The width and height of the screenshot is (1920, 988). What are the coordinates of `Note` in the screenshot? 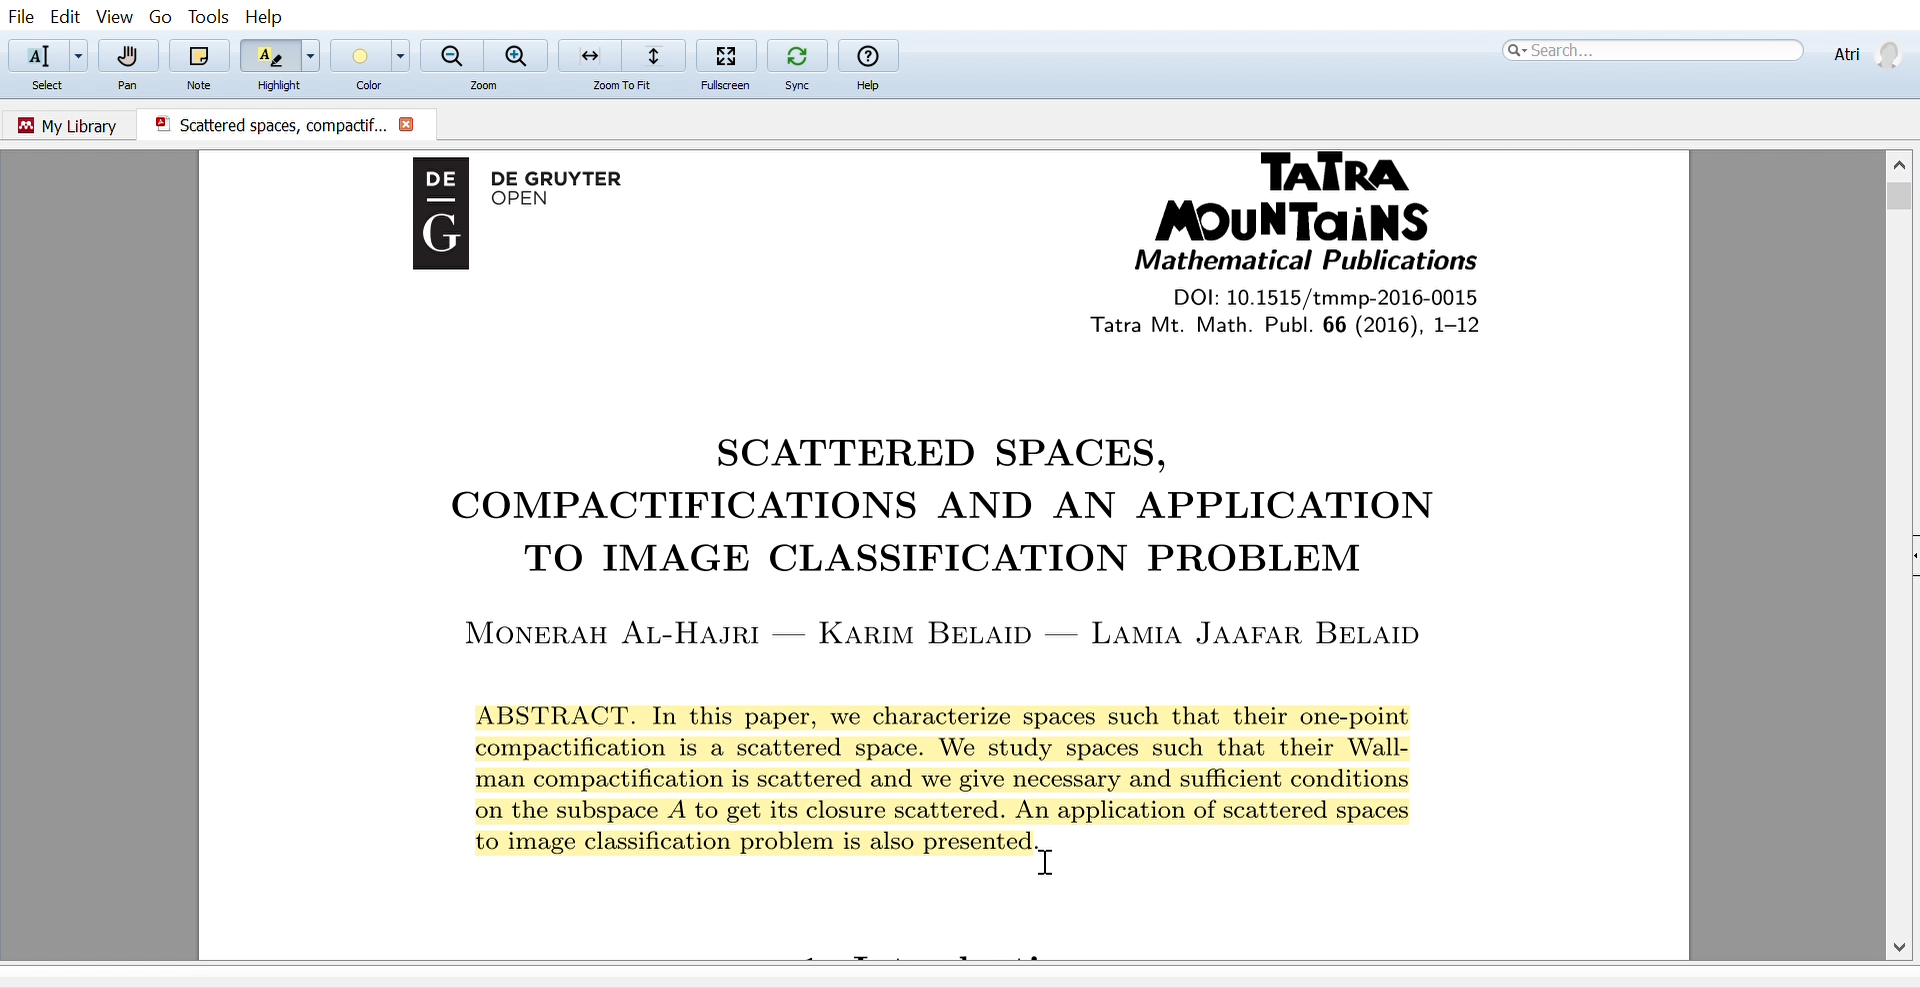 It's located at (200, 55).